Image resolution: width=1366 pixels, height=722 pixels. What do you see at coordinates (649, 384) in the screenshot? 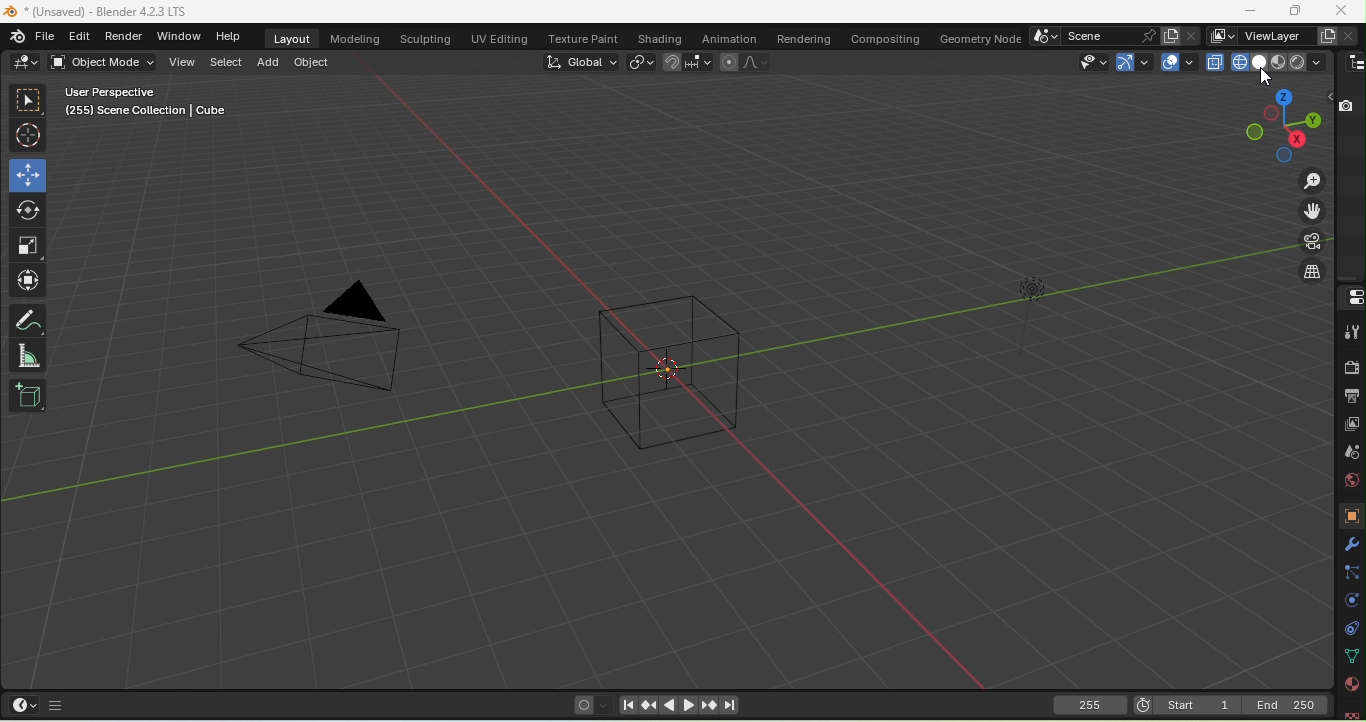
I see `Workspace` at bounding box center [649, 384].